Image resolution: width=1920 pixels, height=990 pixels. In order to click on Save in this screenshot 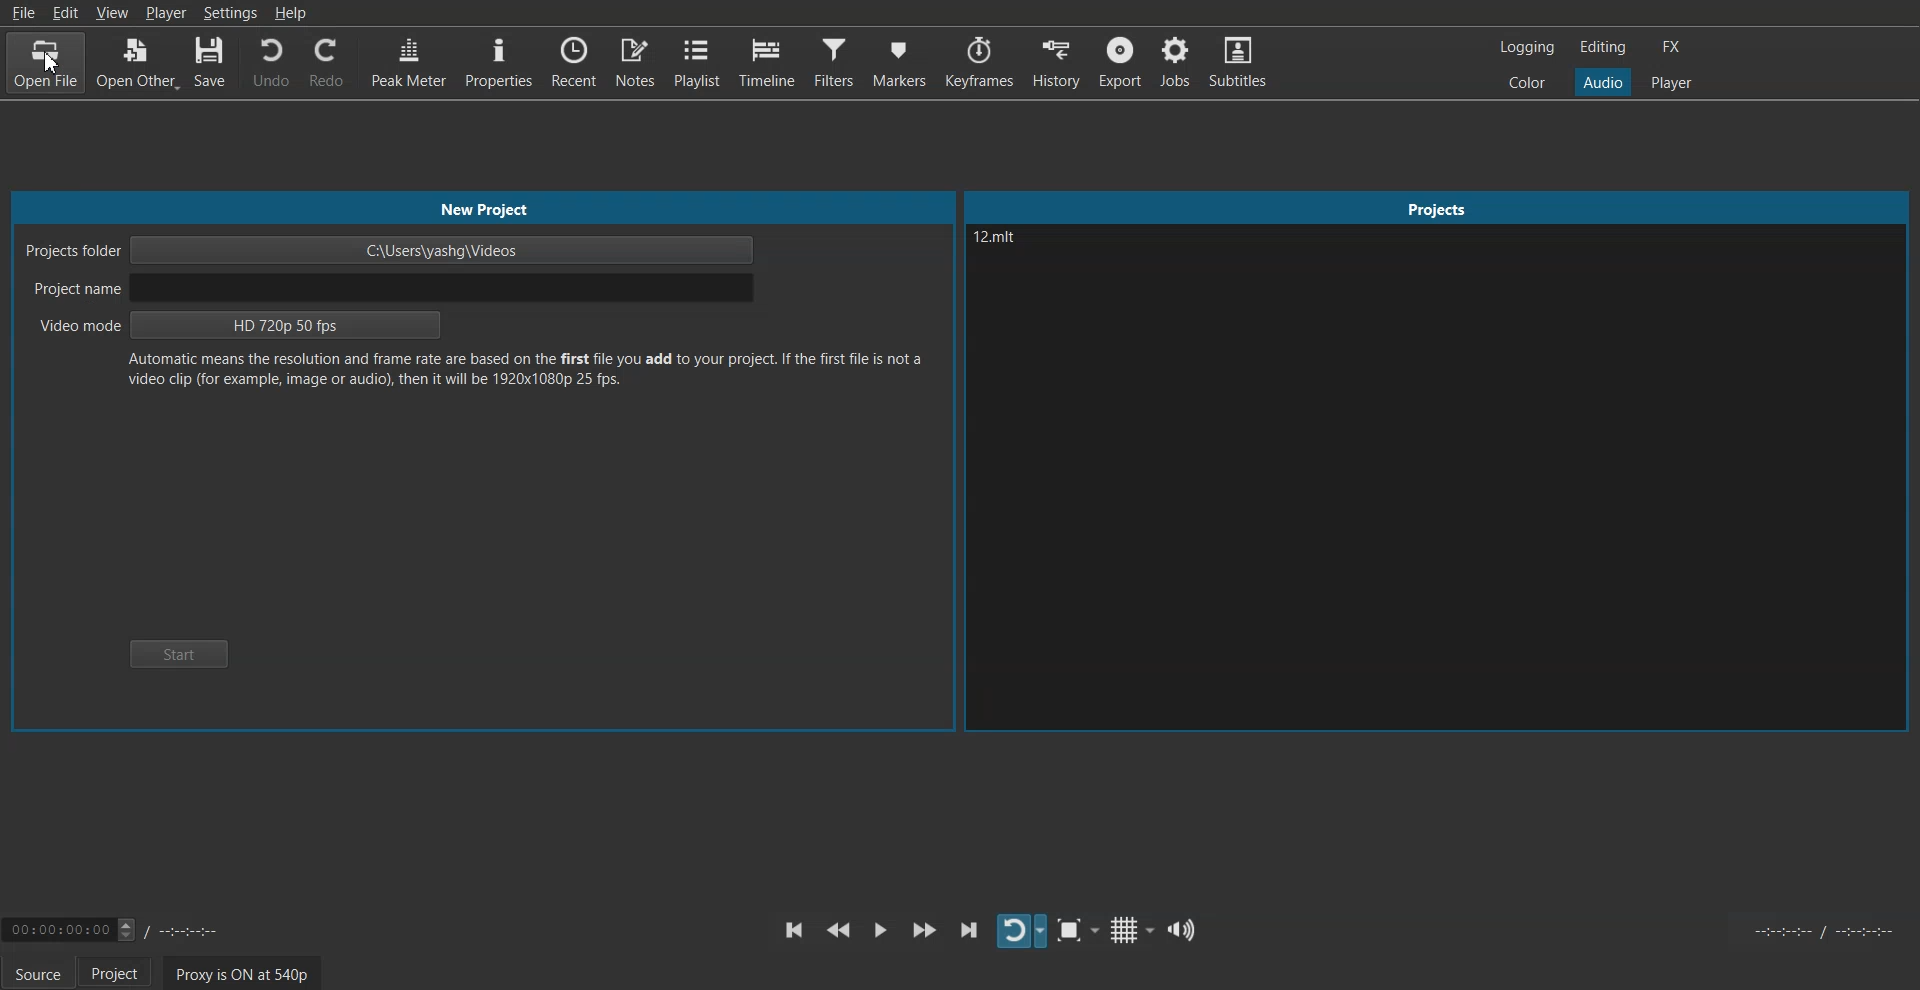, I will do `click(213, 62)`.